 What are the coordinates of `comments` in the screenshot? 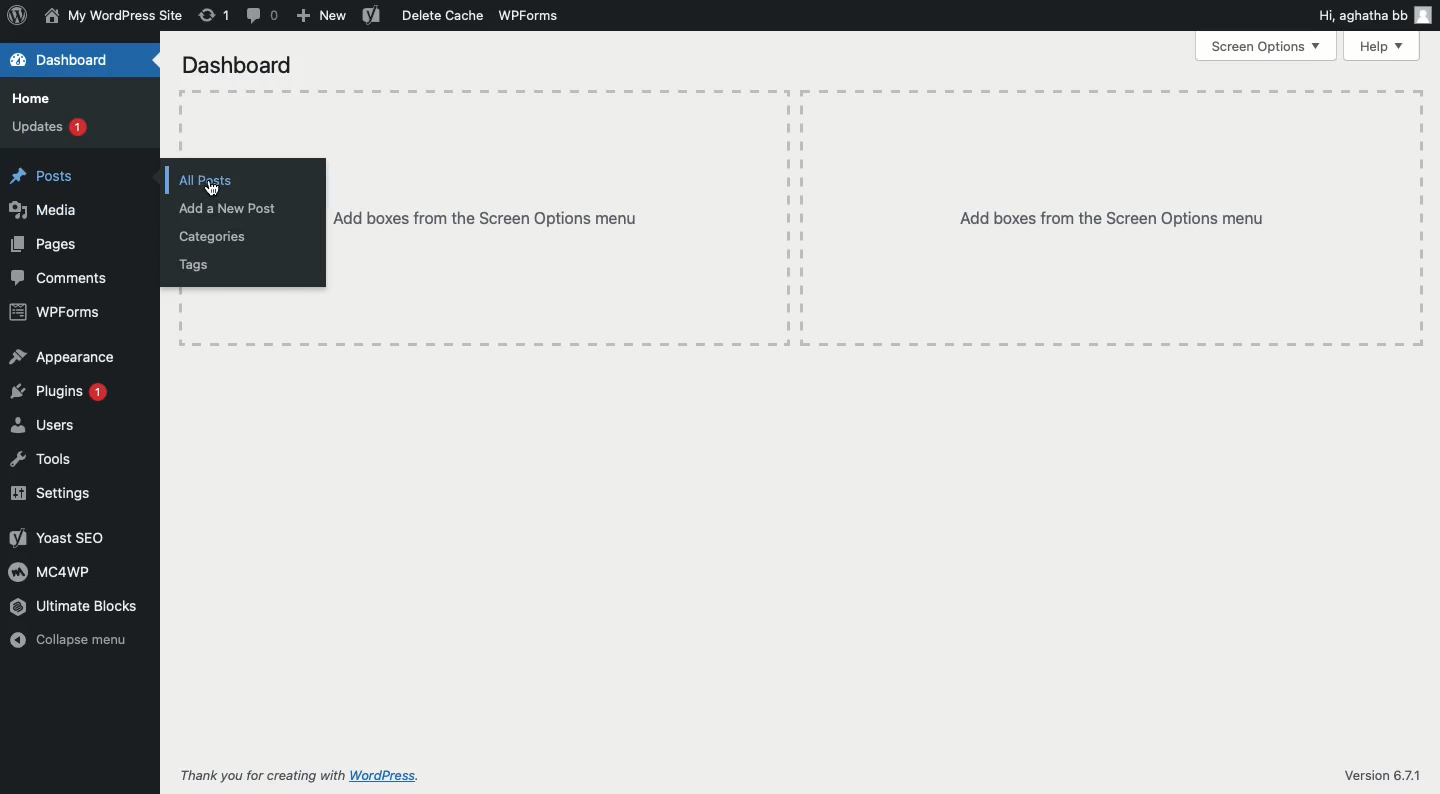 It's located at (260, 17).